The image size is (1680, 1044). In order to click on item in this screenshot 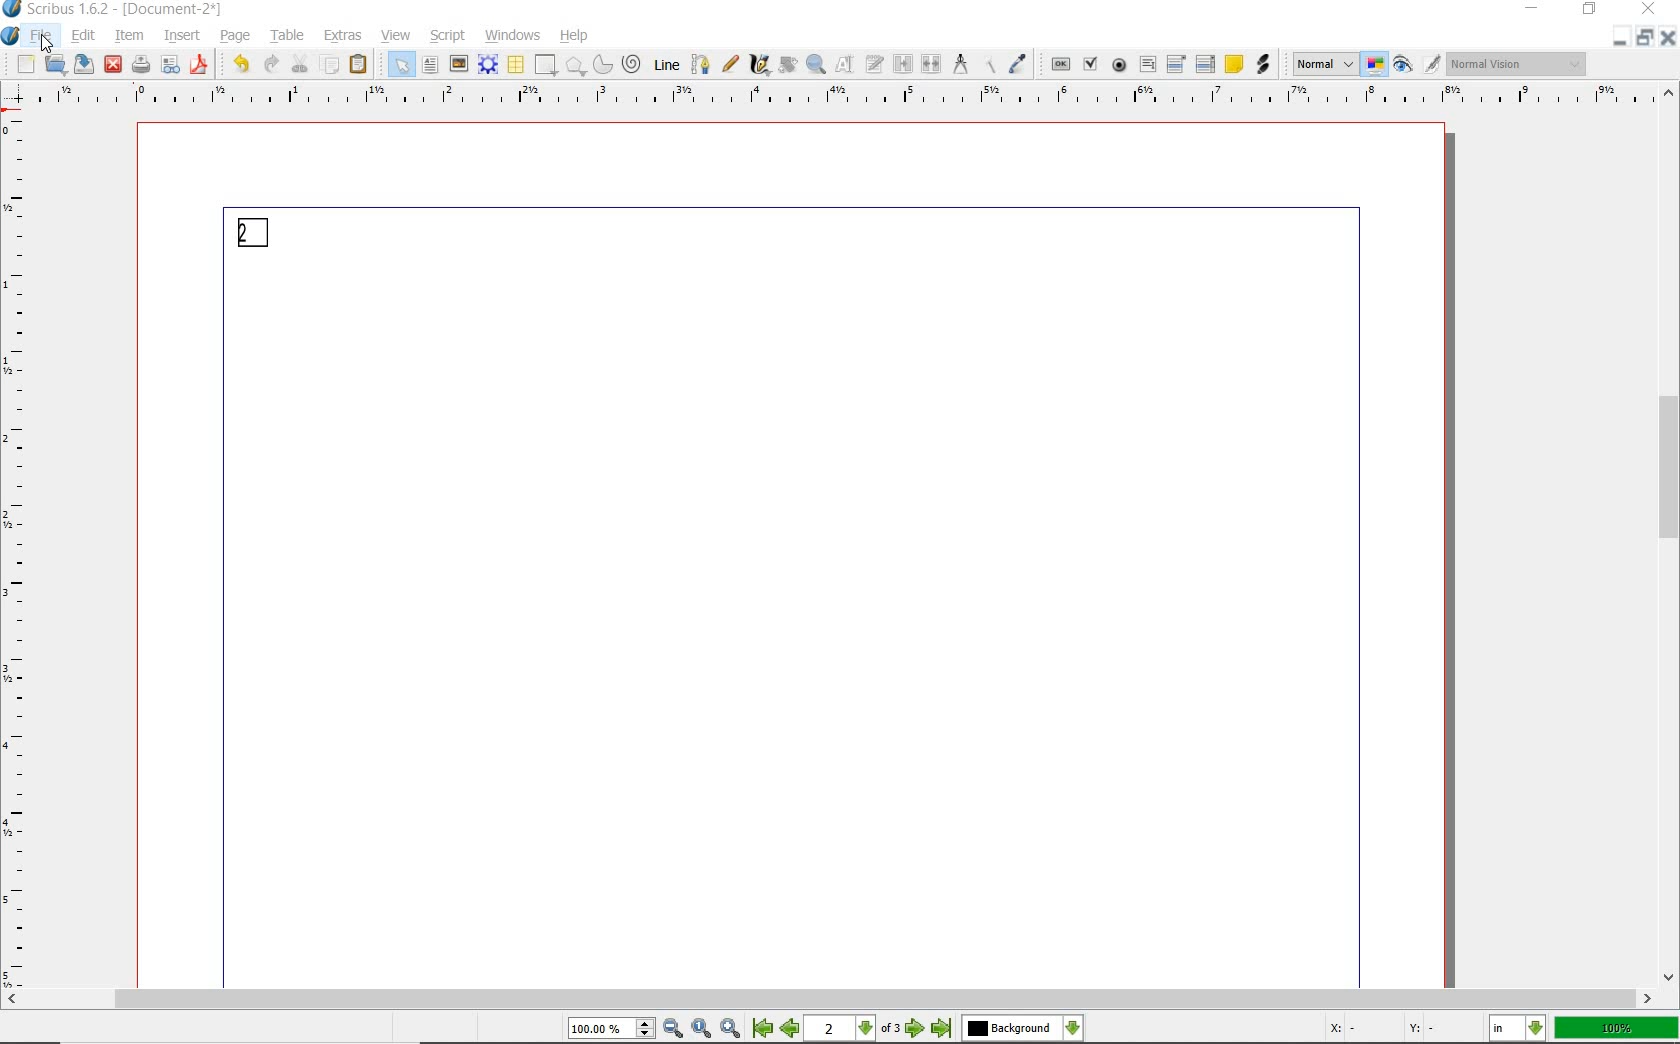, I will do `click(129, 36)`.